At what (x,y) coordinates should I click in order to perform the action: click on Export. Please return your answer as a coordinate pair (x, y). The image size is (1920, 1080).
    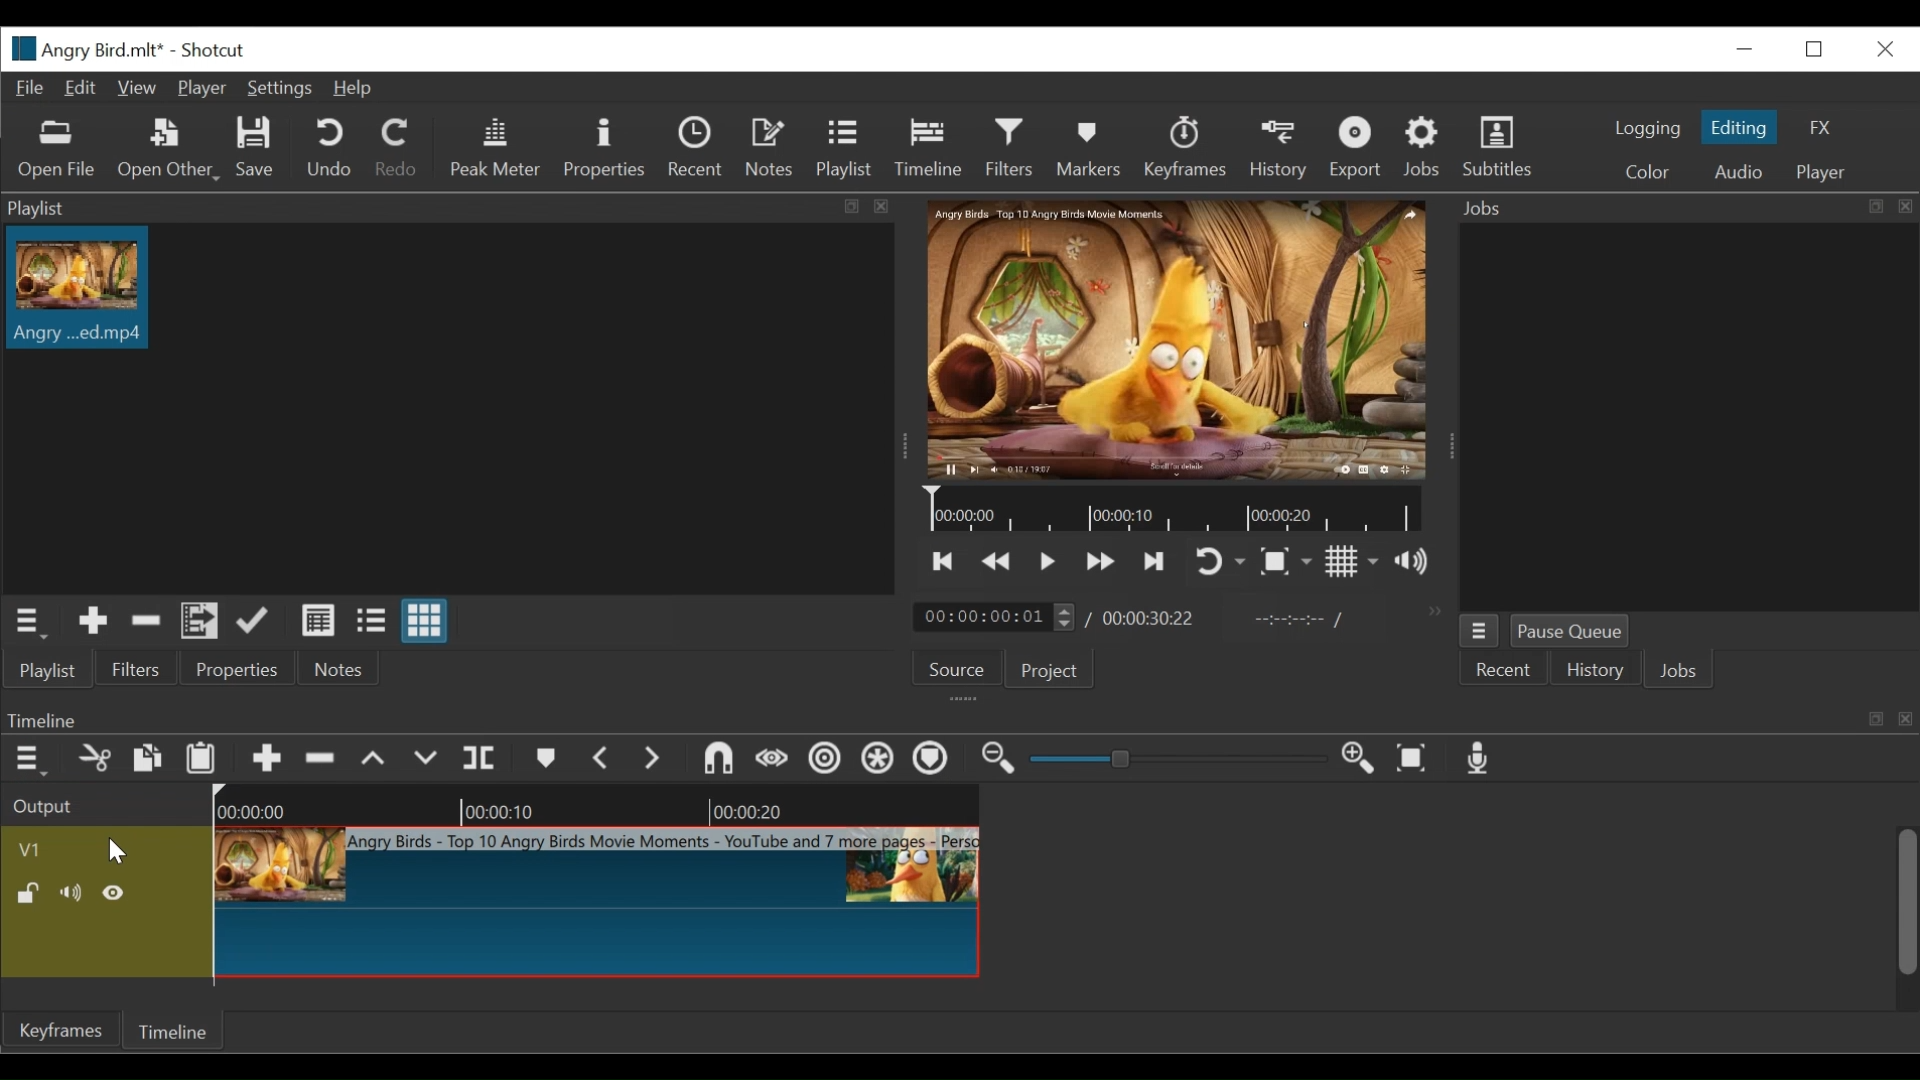
    Looking at the image, I should click on (1359, 150).